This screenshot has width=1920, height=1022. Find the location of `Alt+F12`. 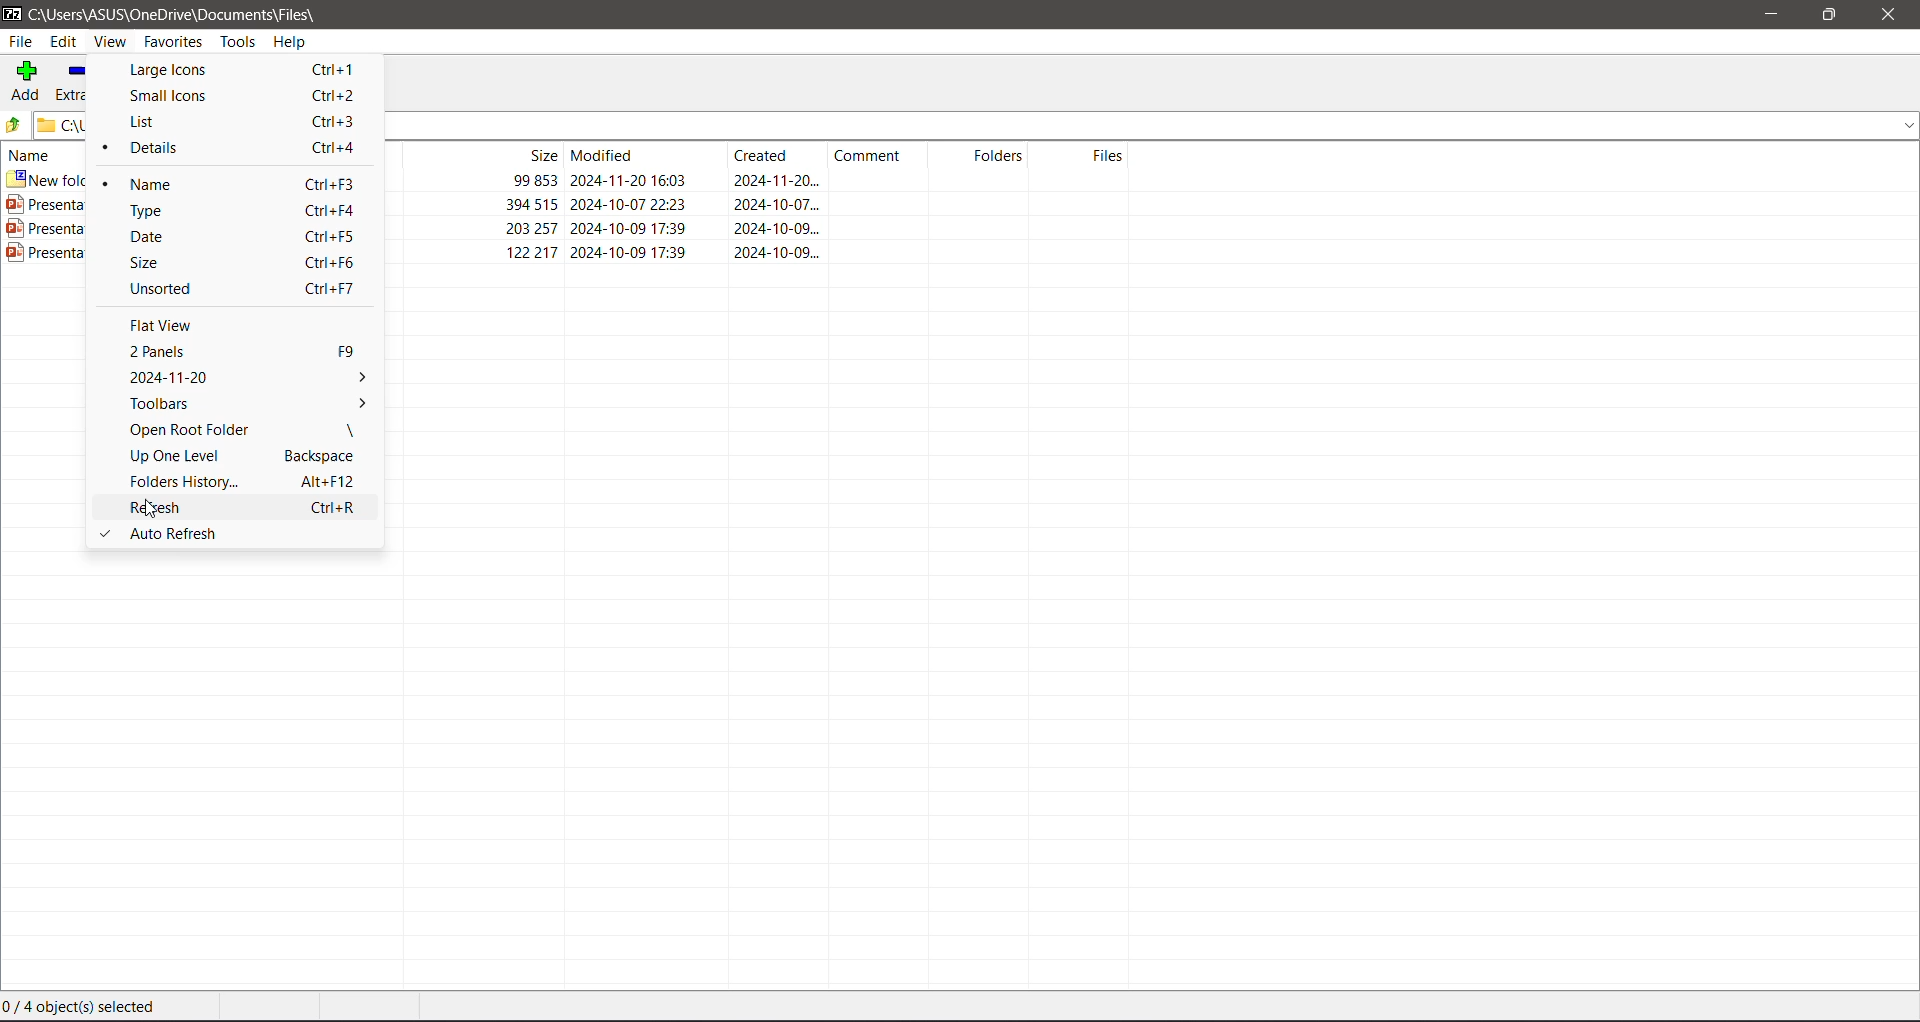

Alt+F12 is located at coordinates (328, 480).